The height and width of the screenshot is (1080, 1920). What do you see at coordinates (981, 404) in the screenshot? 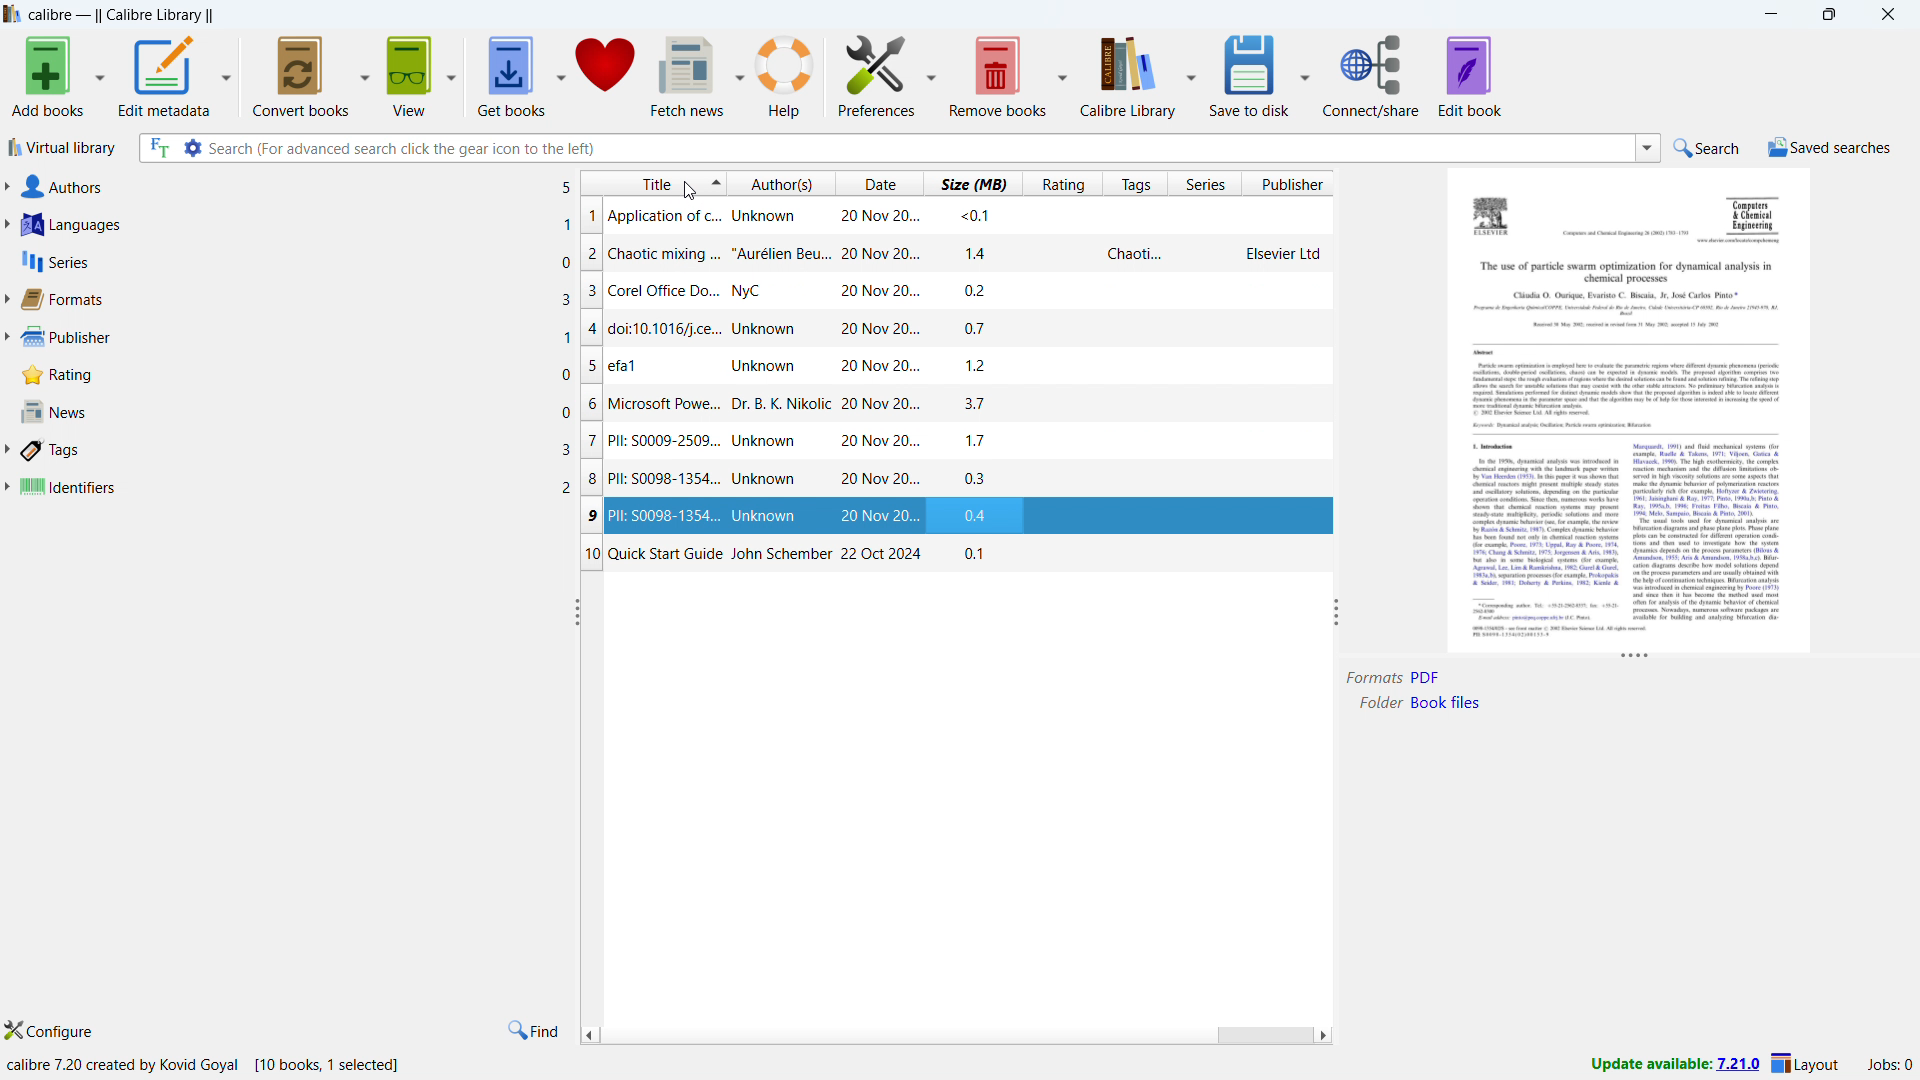
I see `37` at bounding box center [981, 404].